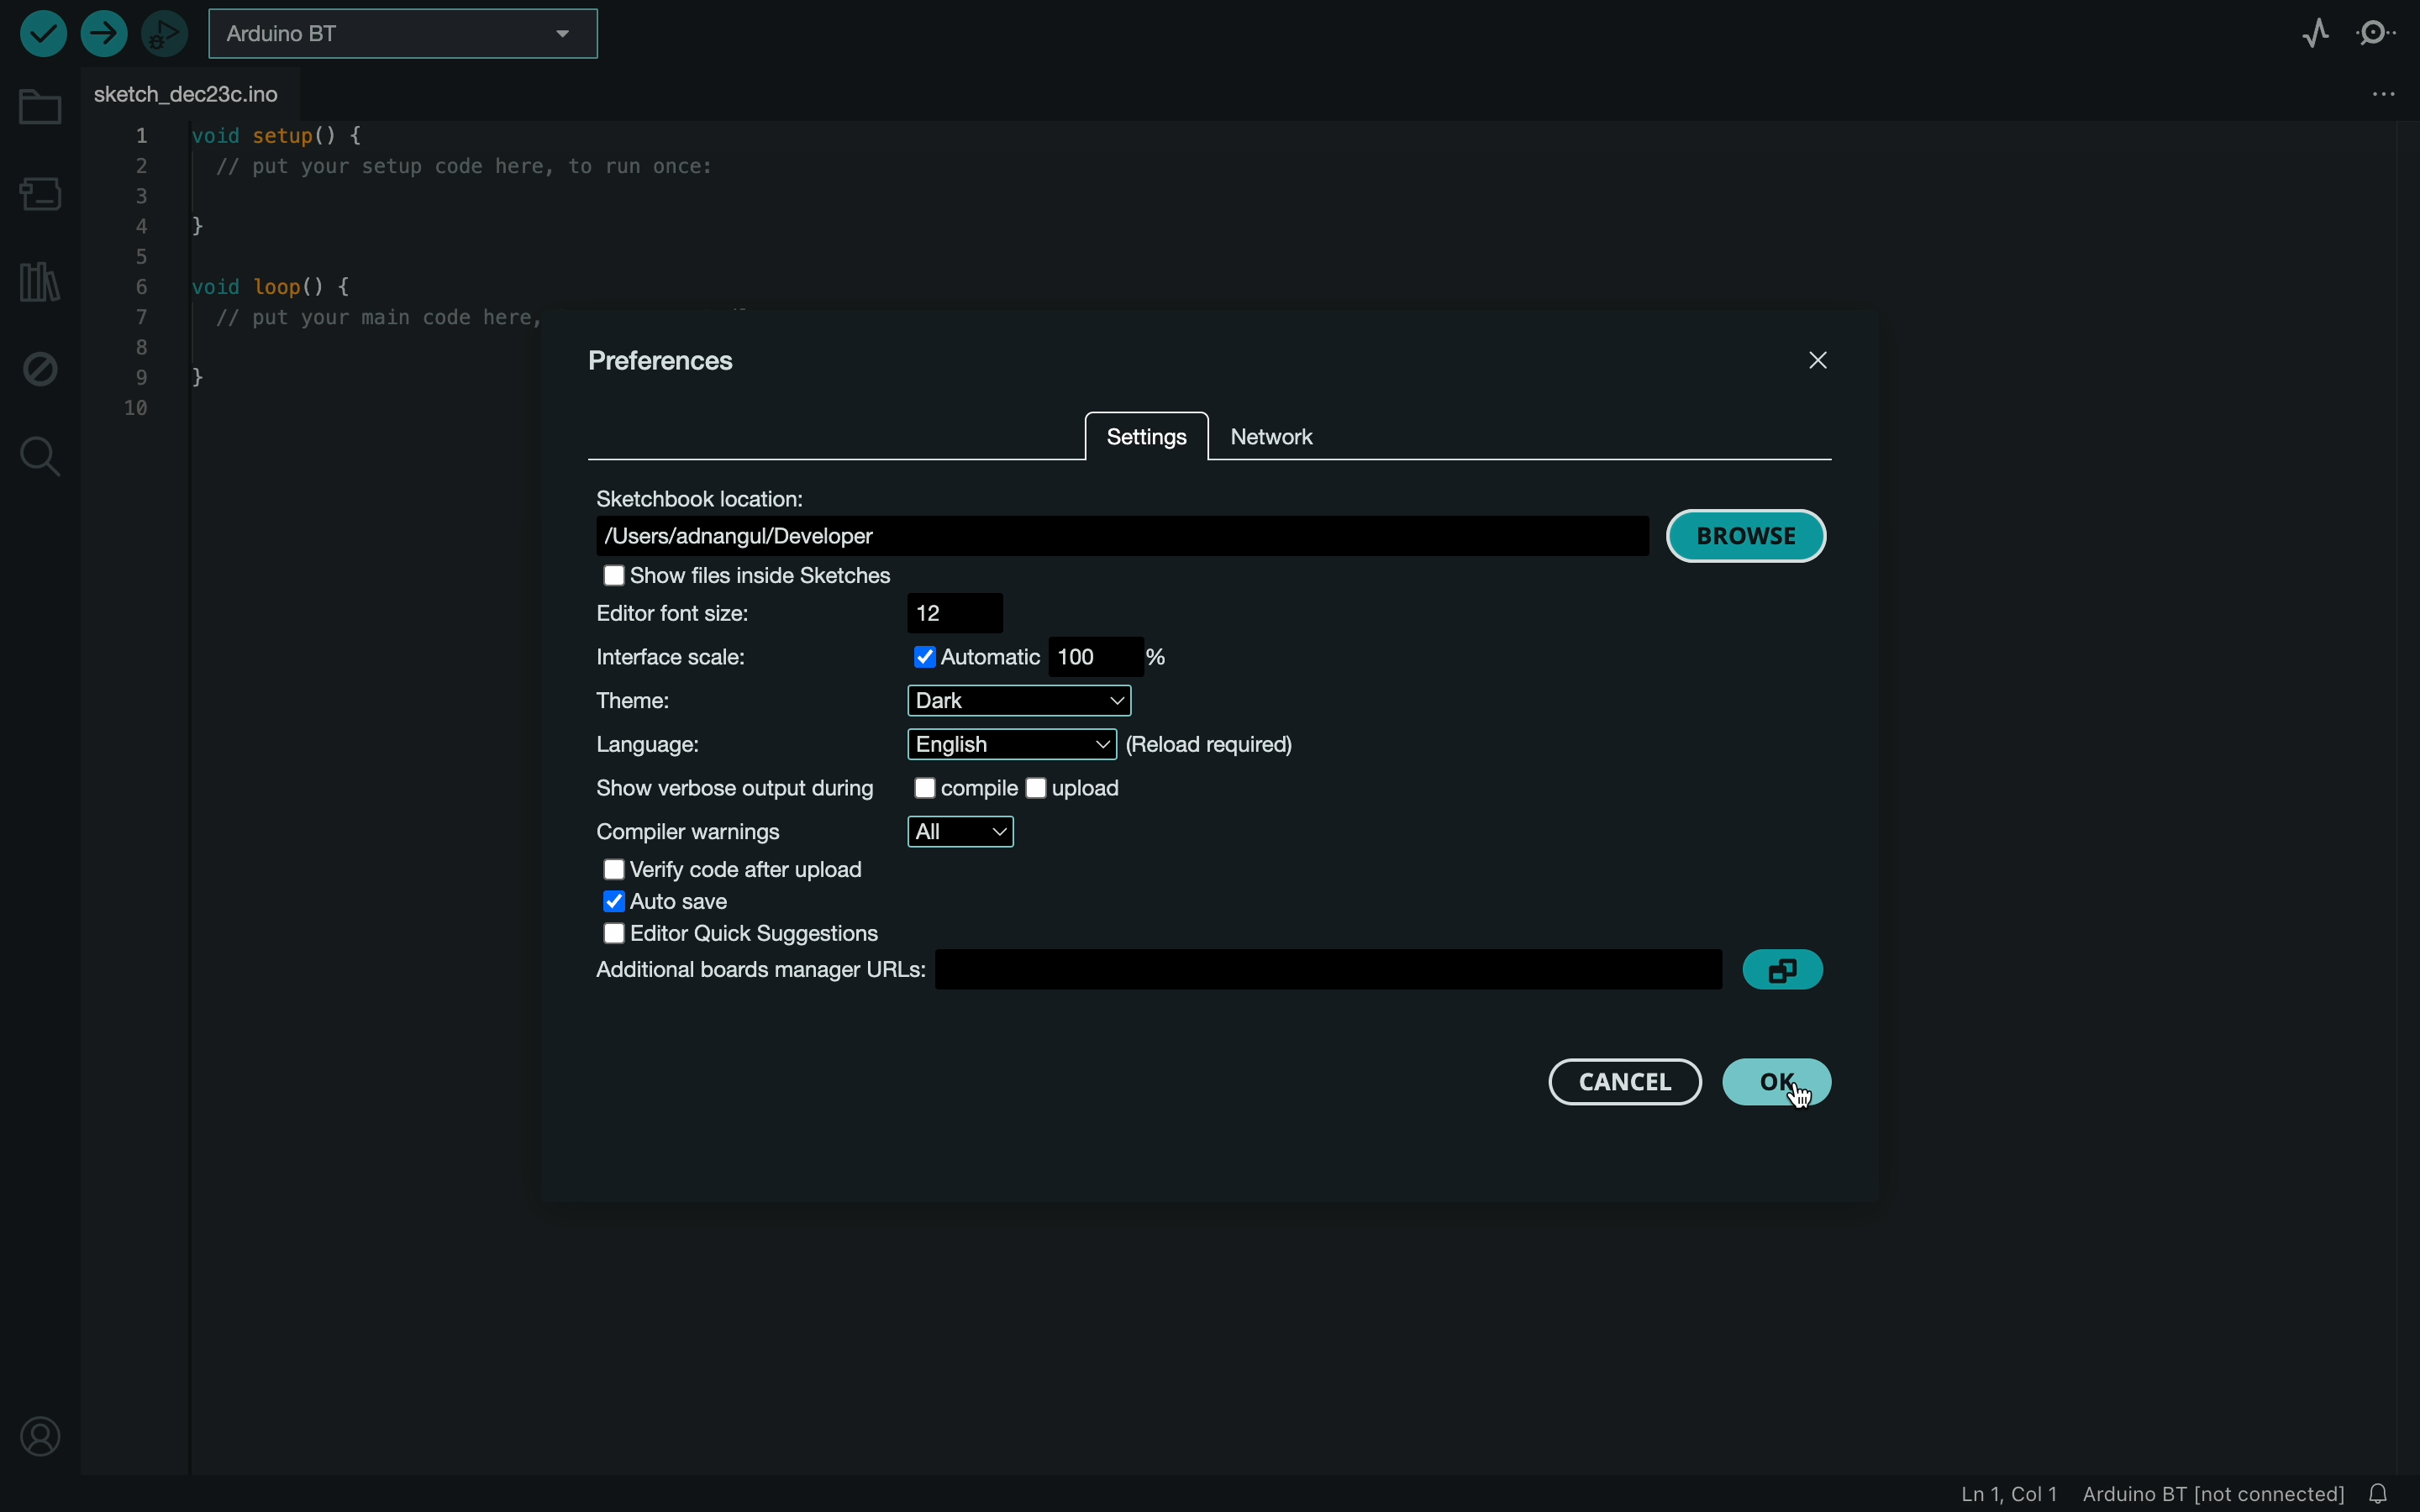  I want to click on browse, so click(1752, 537).